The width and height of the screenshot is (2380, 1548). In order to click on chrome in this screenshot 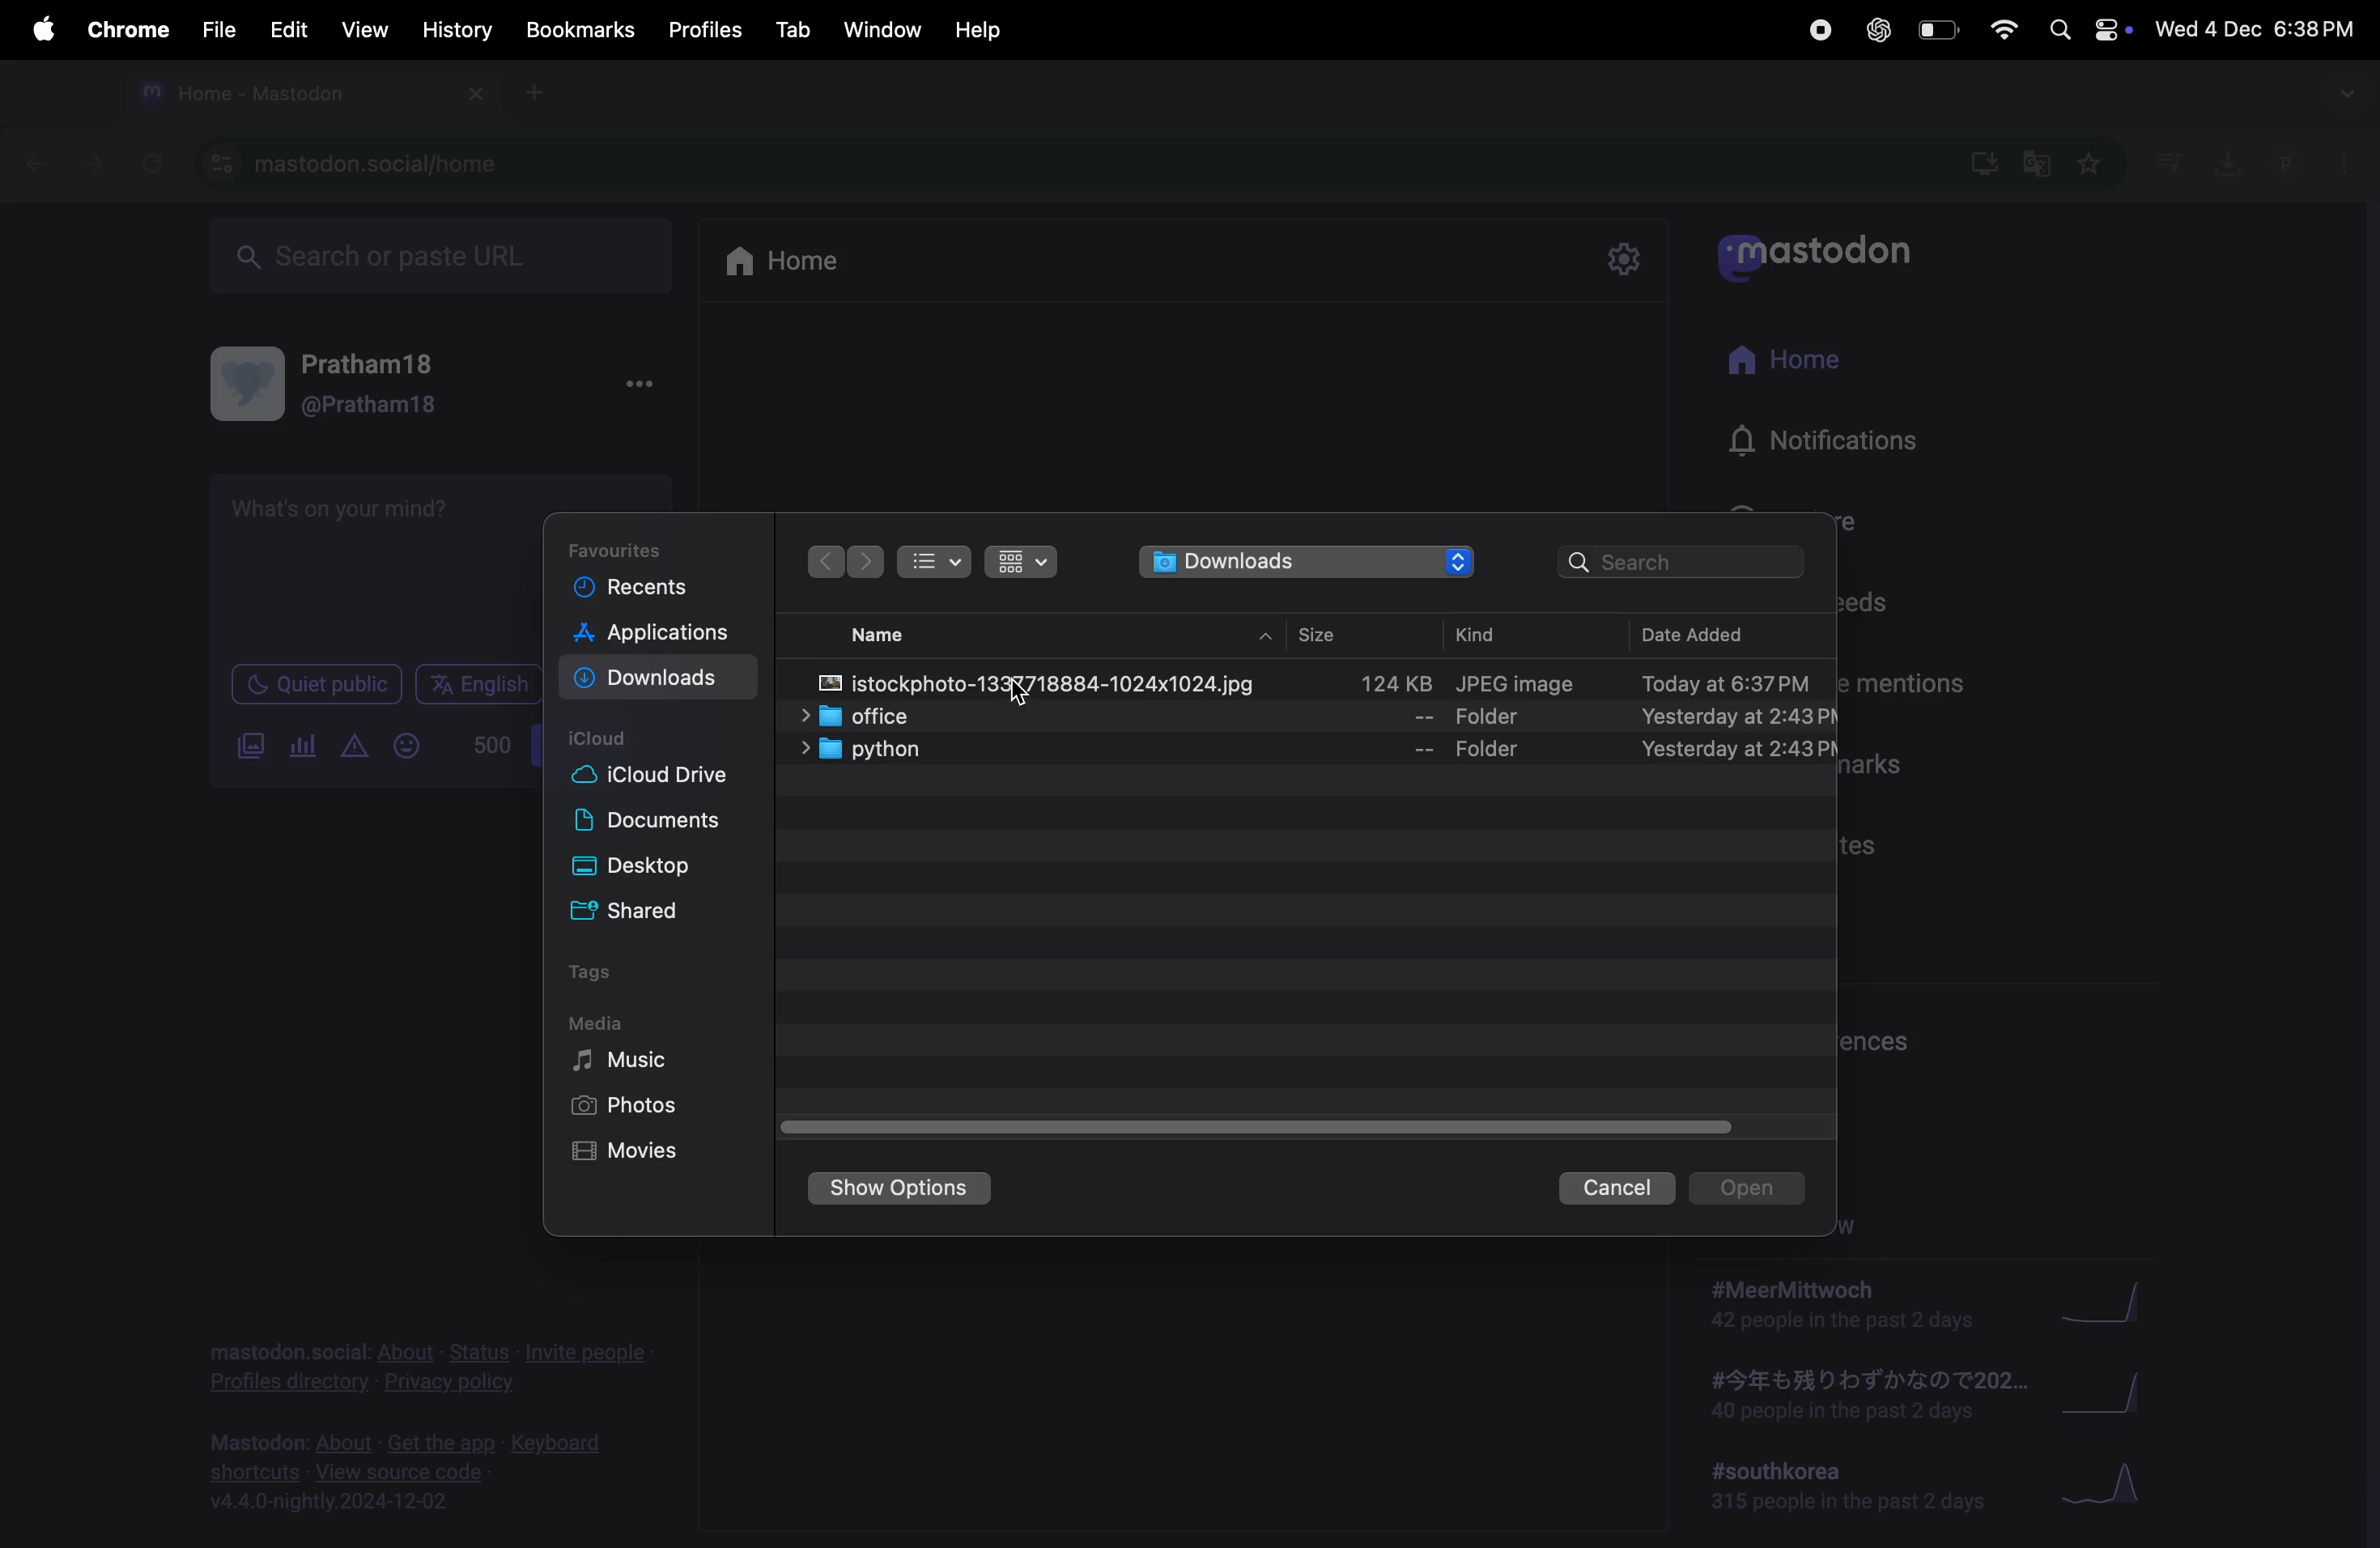, I will do `click(124, 33)`.